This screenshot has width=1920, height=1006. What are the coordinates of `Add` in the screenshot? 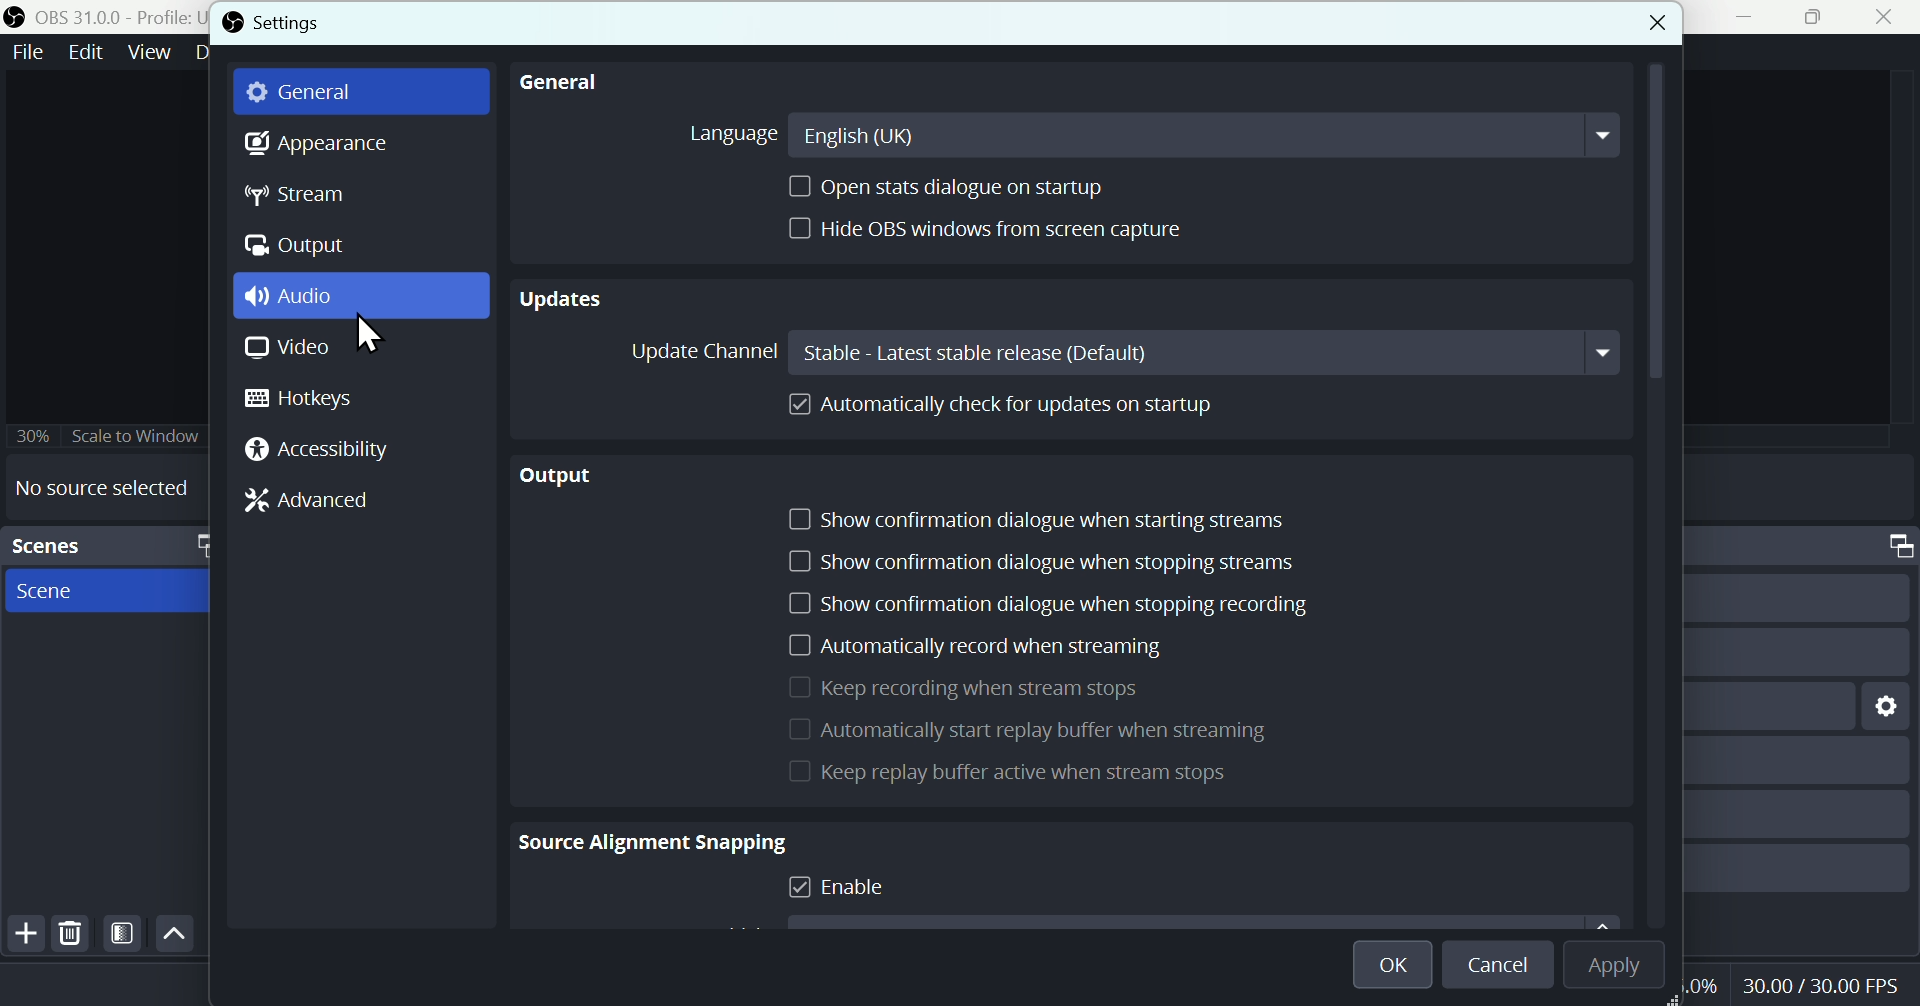 It's located at (23, 933).